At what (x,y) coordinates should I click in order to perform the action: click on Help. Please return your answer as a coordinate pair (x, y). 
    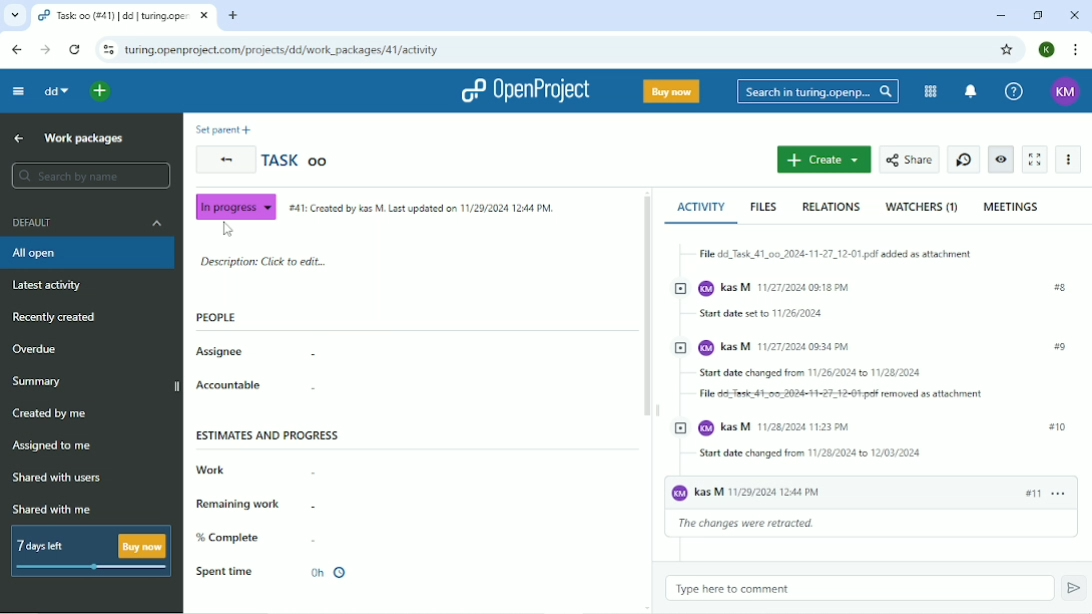
    Looking at the image, I should click on (1013, 92).